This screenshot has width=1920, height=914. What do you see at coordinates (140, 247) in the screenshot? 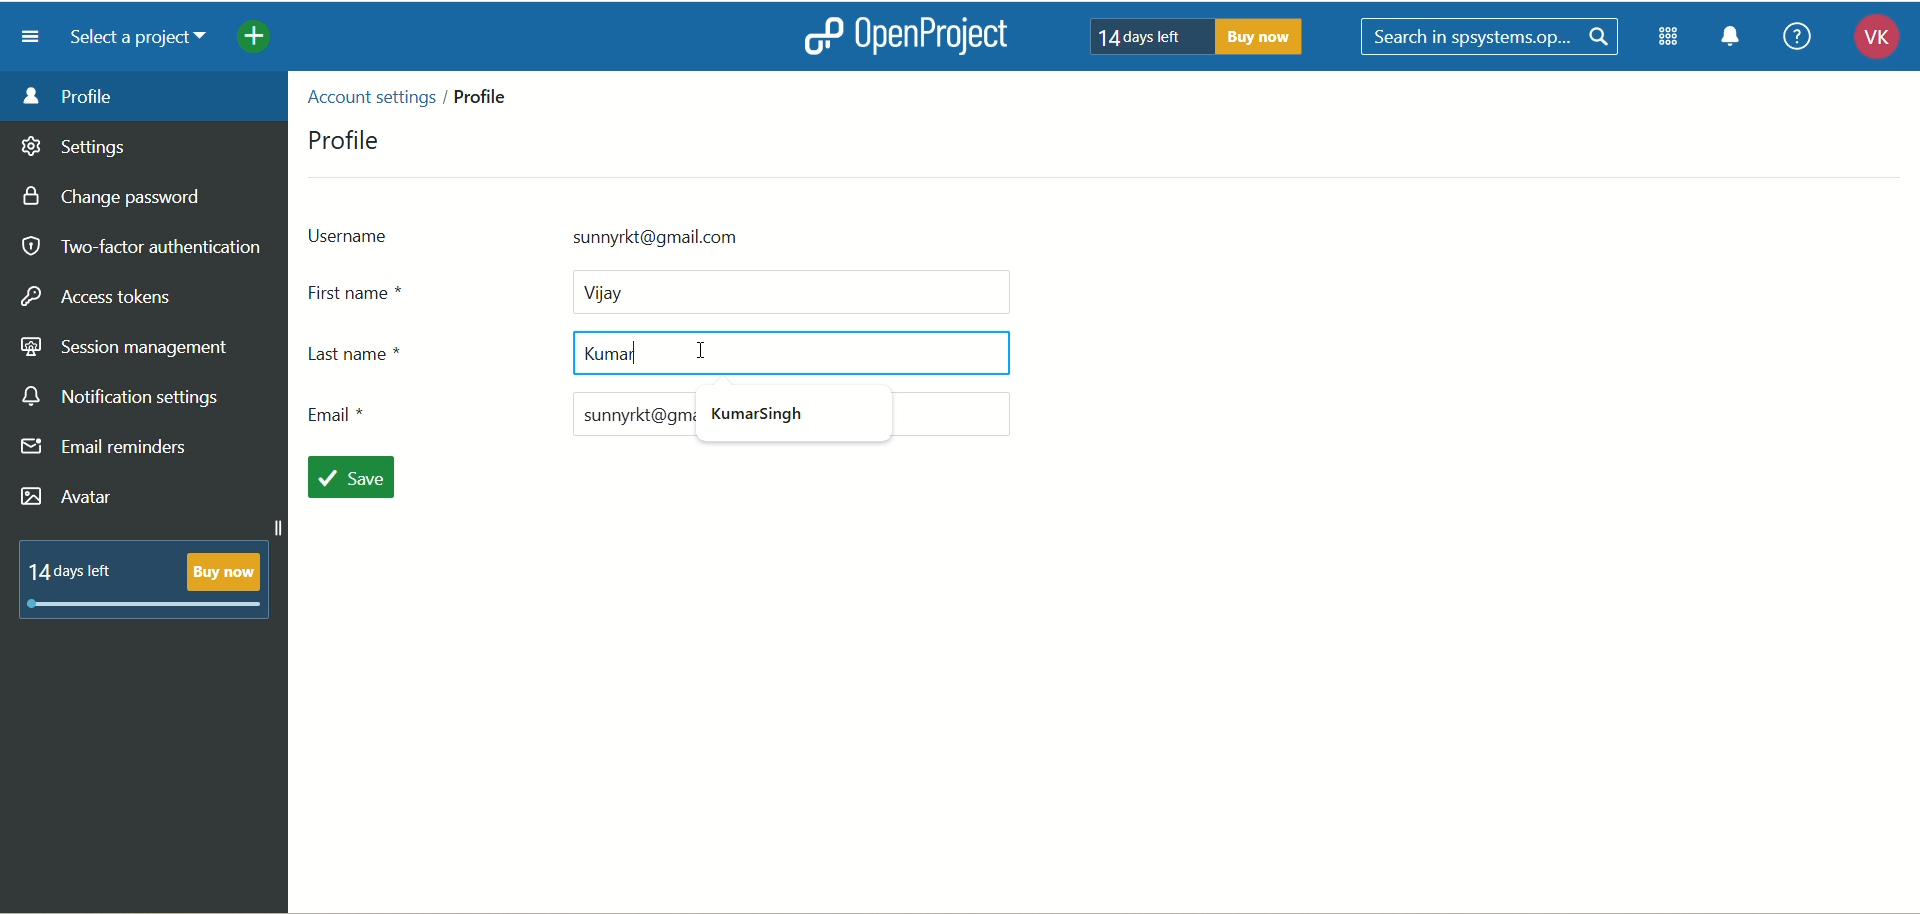
I see `two-factor authentication` at bounding box center [140, 247].